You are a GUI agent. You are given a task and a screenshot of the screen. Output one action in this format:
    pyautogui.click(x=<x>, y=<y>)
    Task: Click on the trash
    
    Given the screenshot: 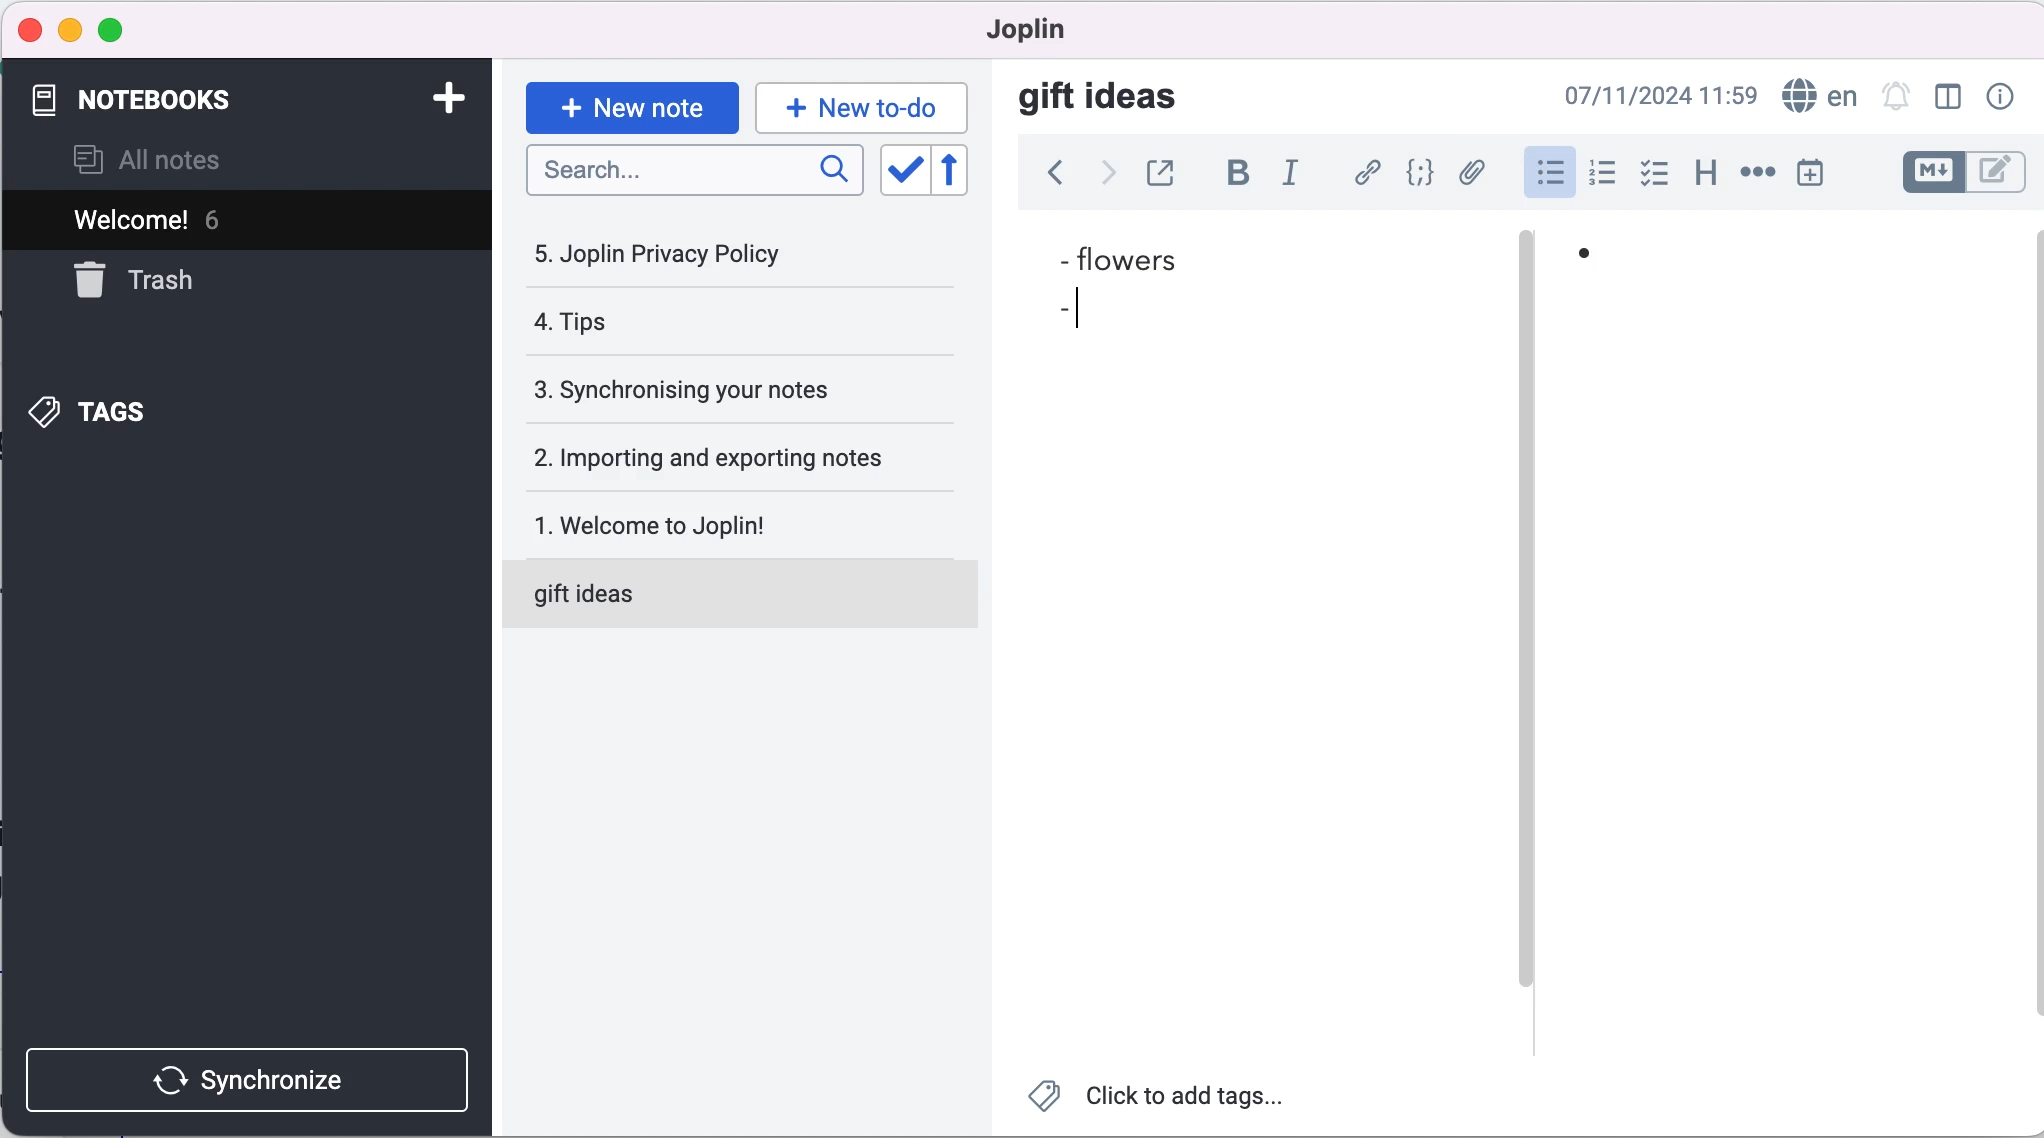 What is the action you would take?
    pyautogui.click(x=155, y=281)
    